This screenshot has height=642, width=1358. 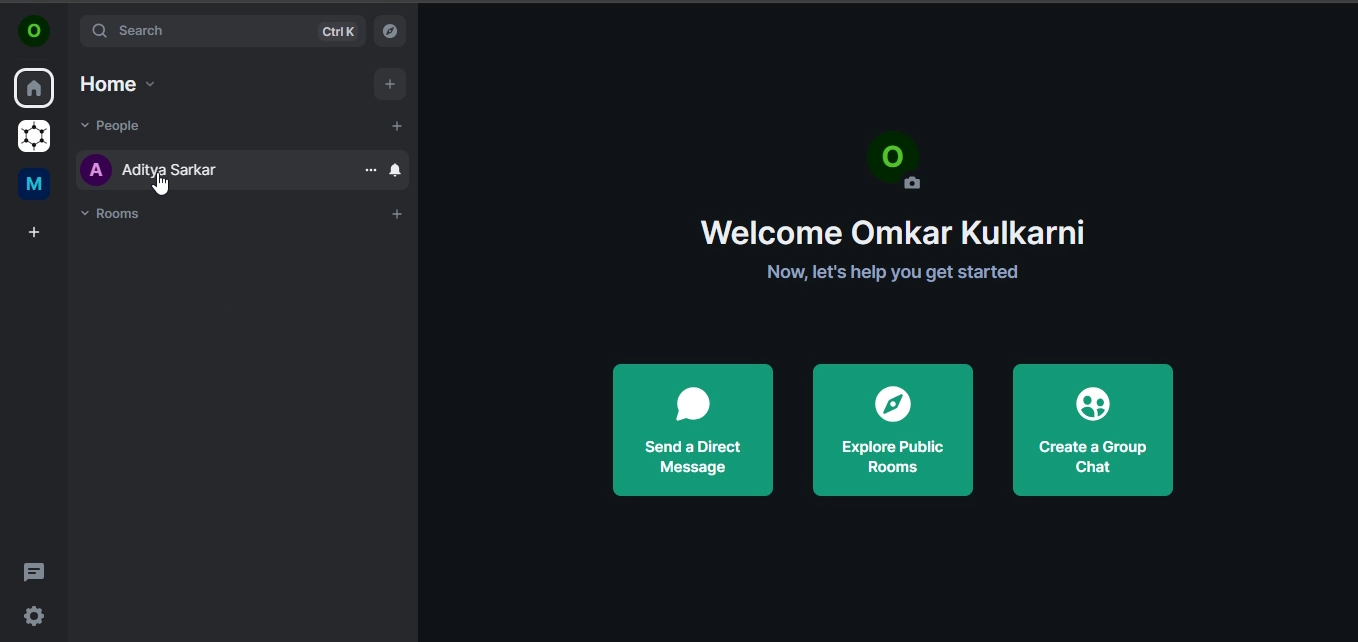 What do you see at coordinates (157, 175) in the screenshot?
I see `aditya sarkar` at bounding box center [157, 175].